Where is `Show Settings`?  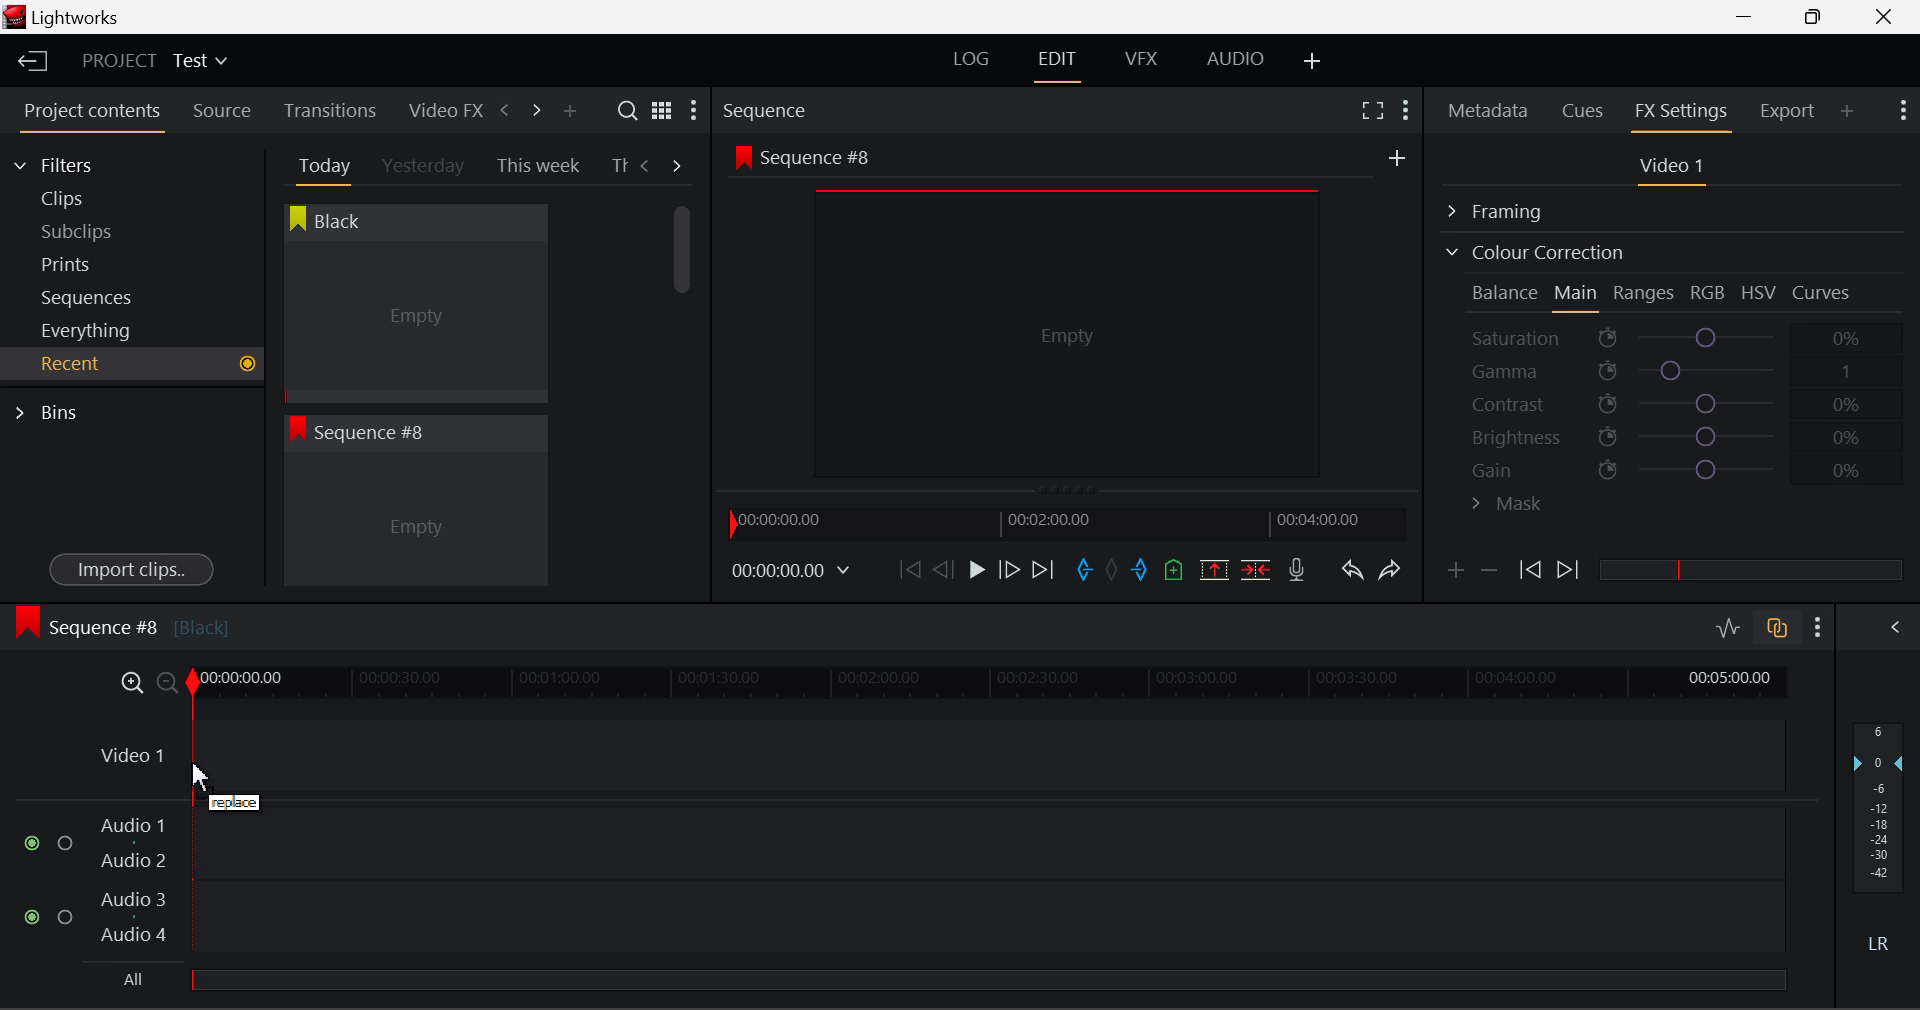 Show Settings is located at coordinates (1404, 107).